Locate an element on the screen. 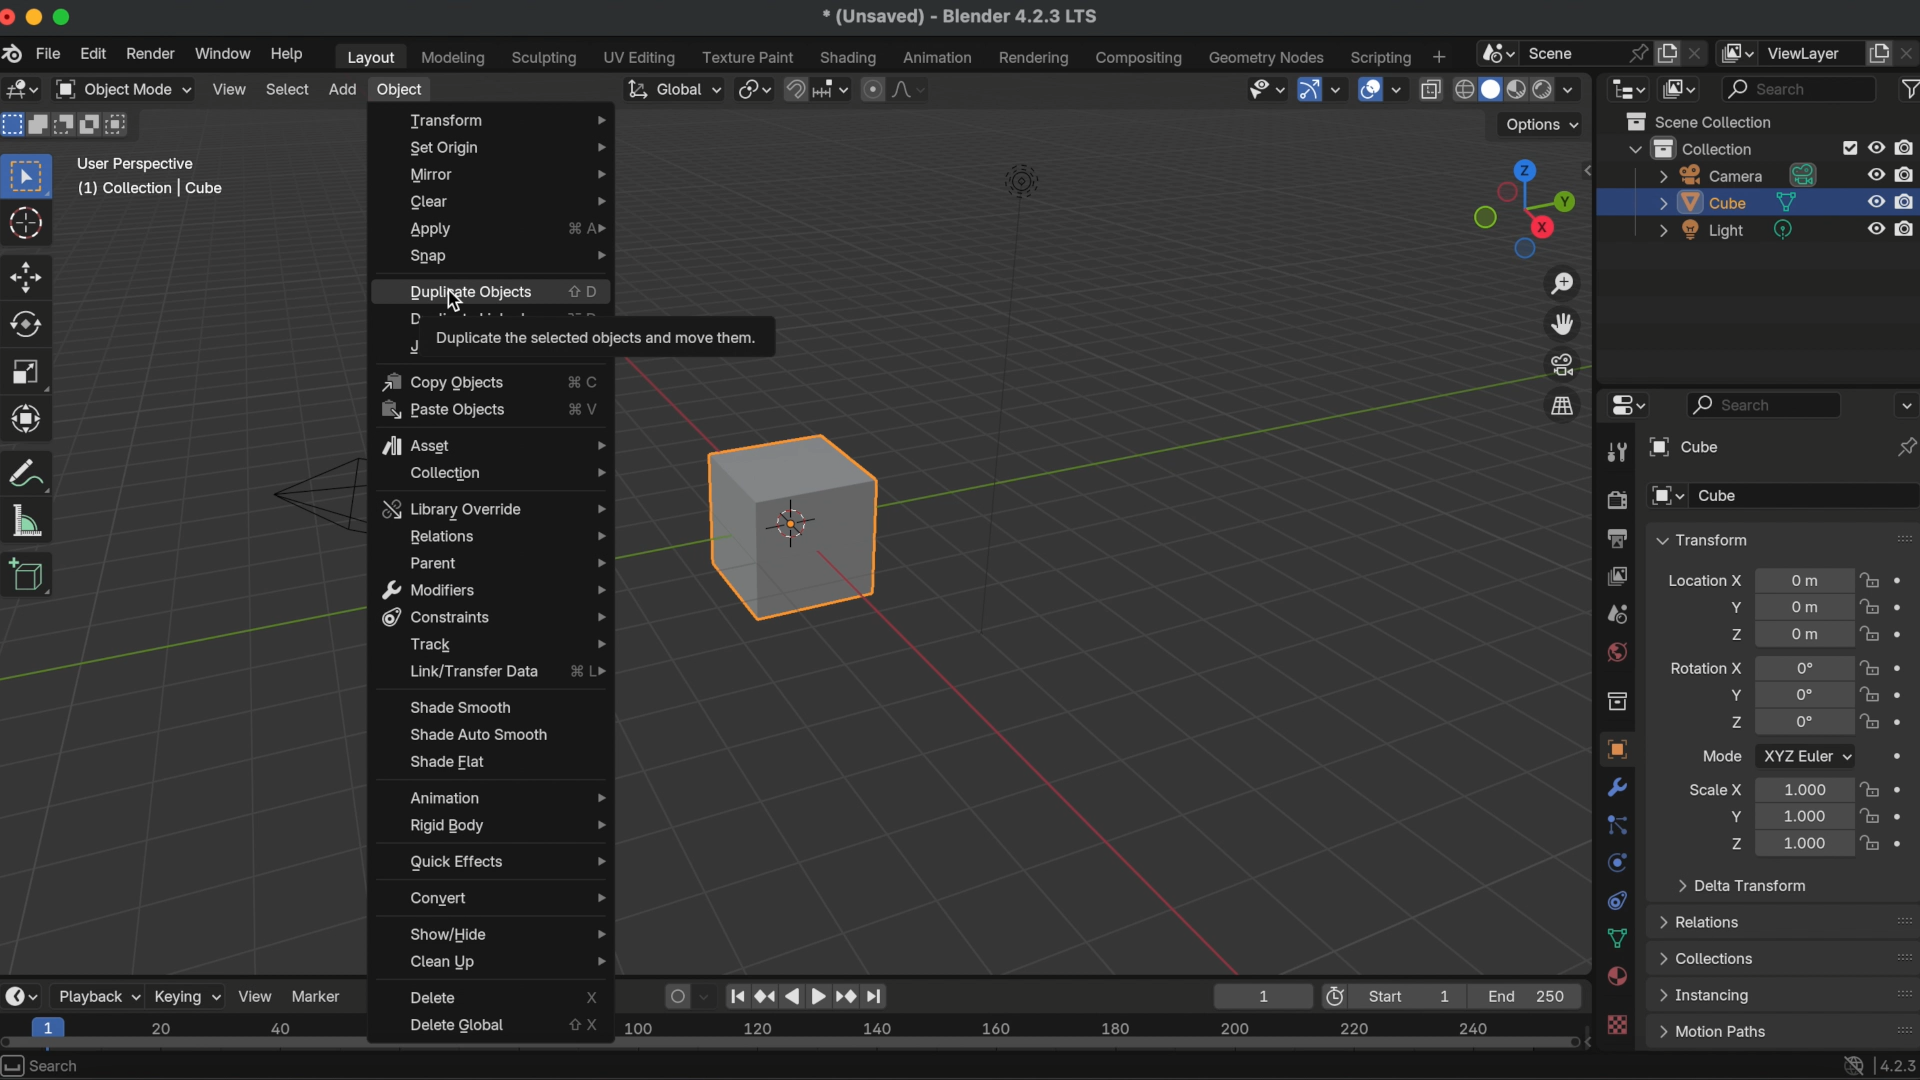  hide in viewport is located at coordinates (1876, 145).